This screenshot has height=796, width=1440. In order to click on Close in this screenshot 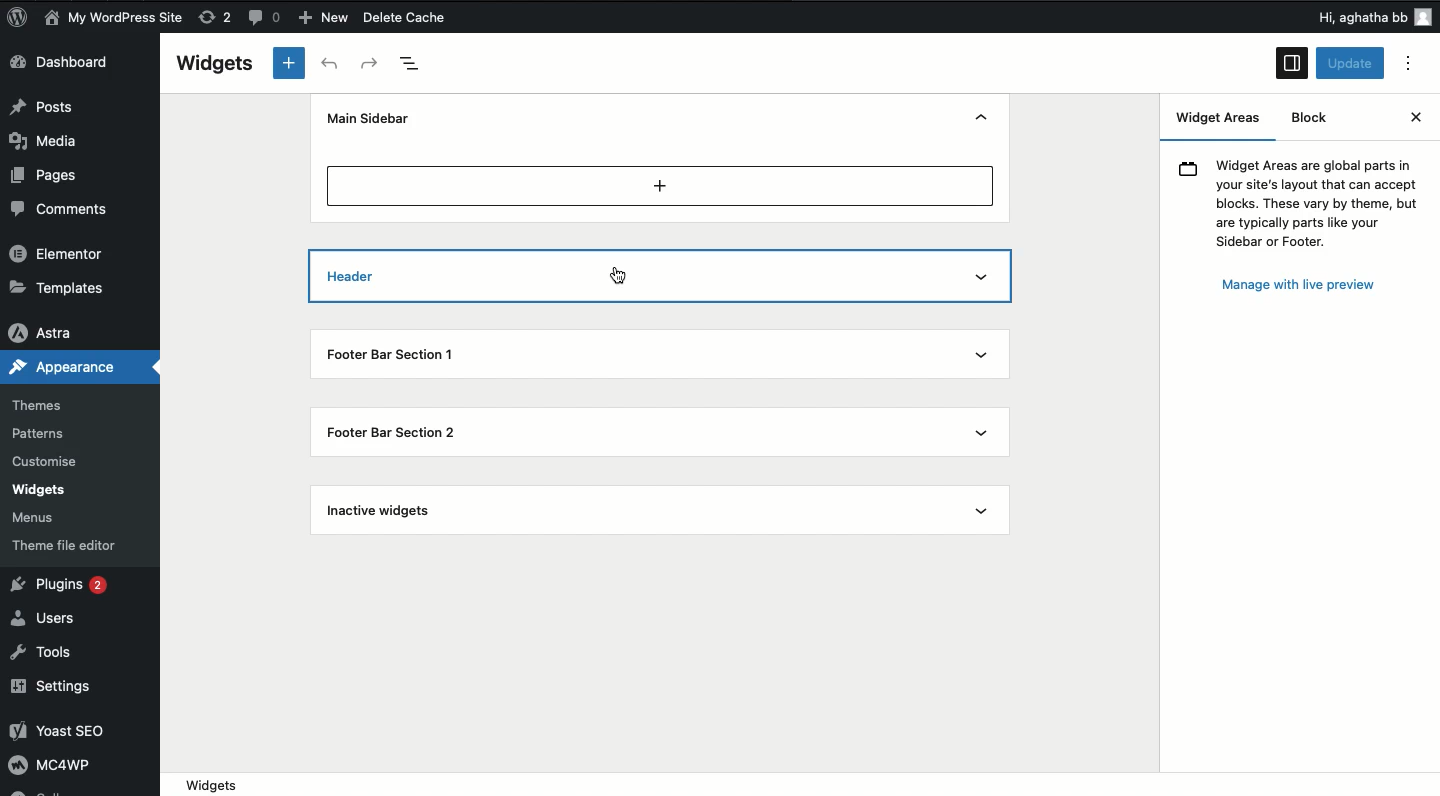, I will do `click(1390, 118)`.